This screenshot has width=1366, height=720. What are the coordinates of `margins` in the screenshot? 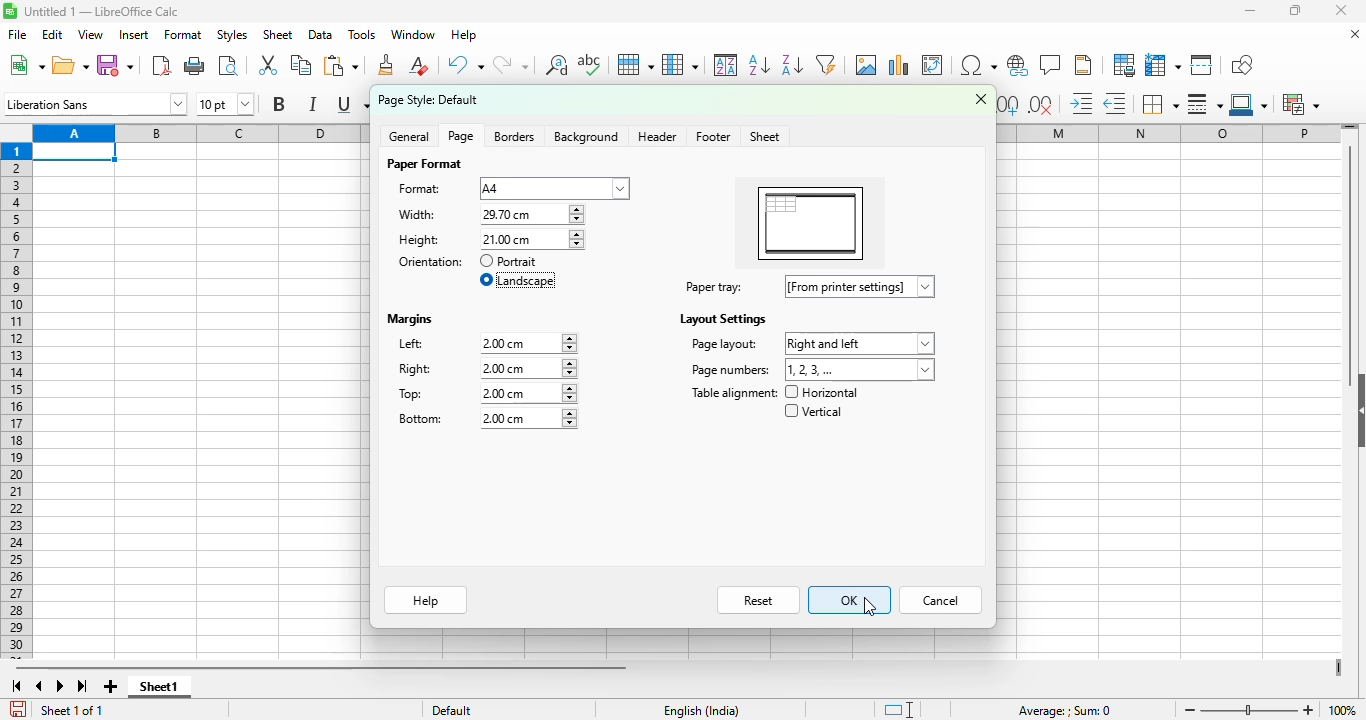 It's located at (411, 320).